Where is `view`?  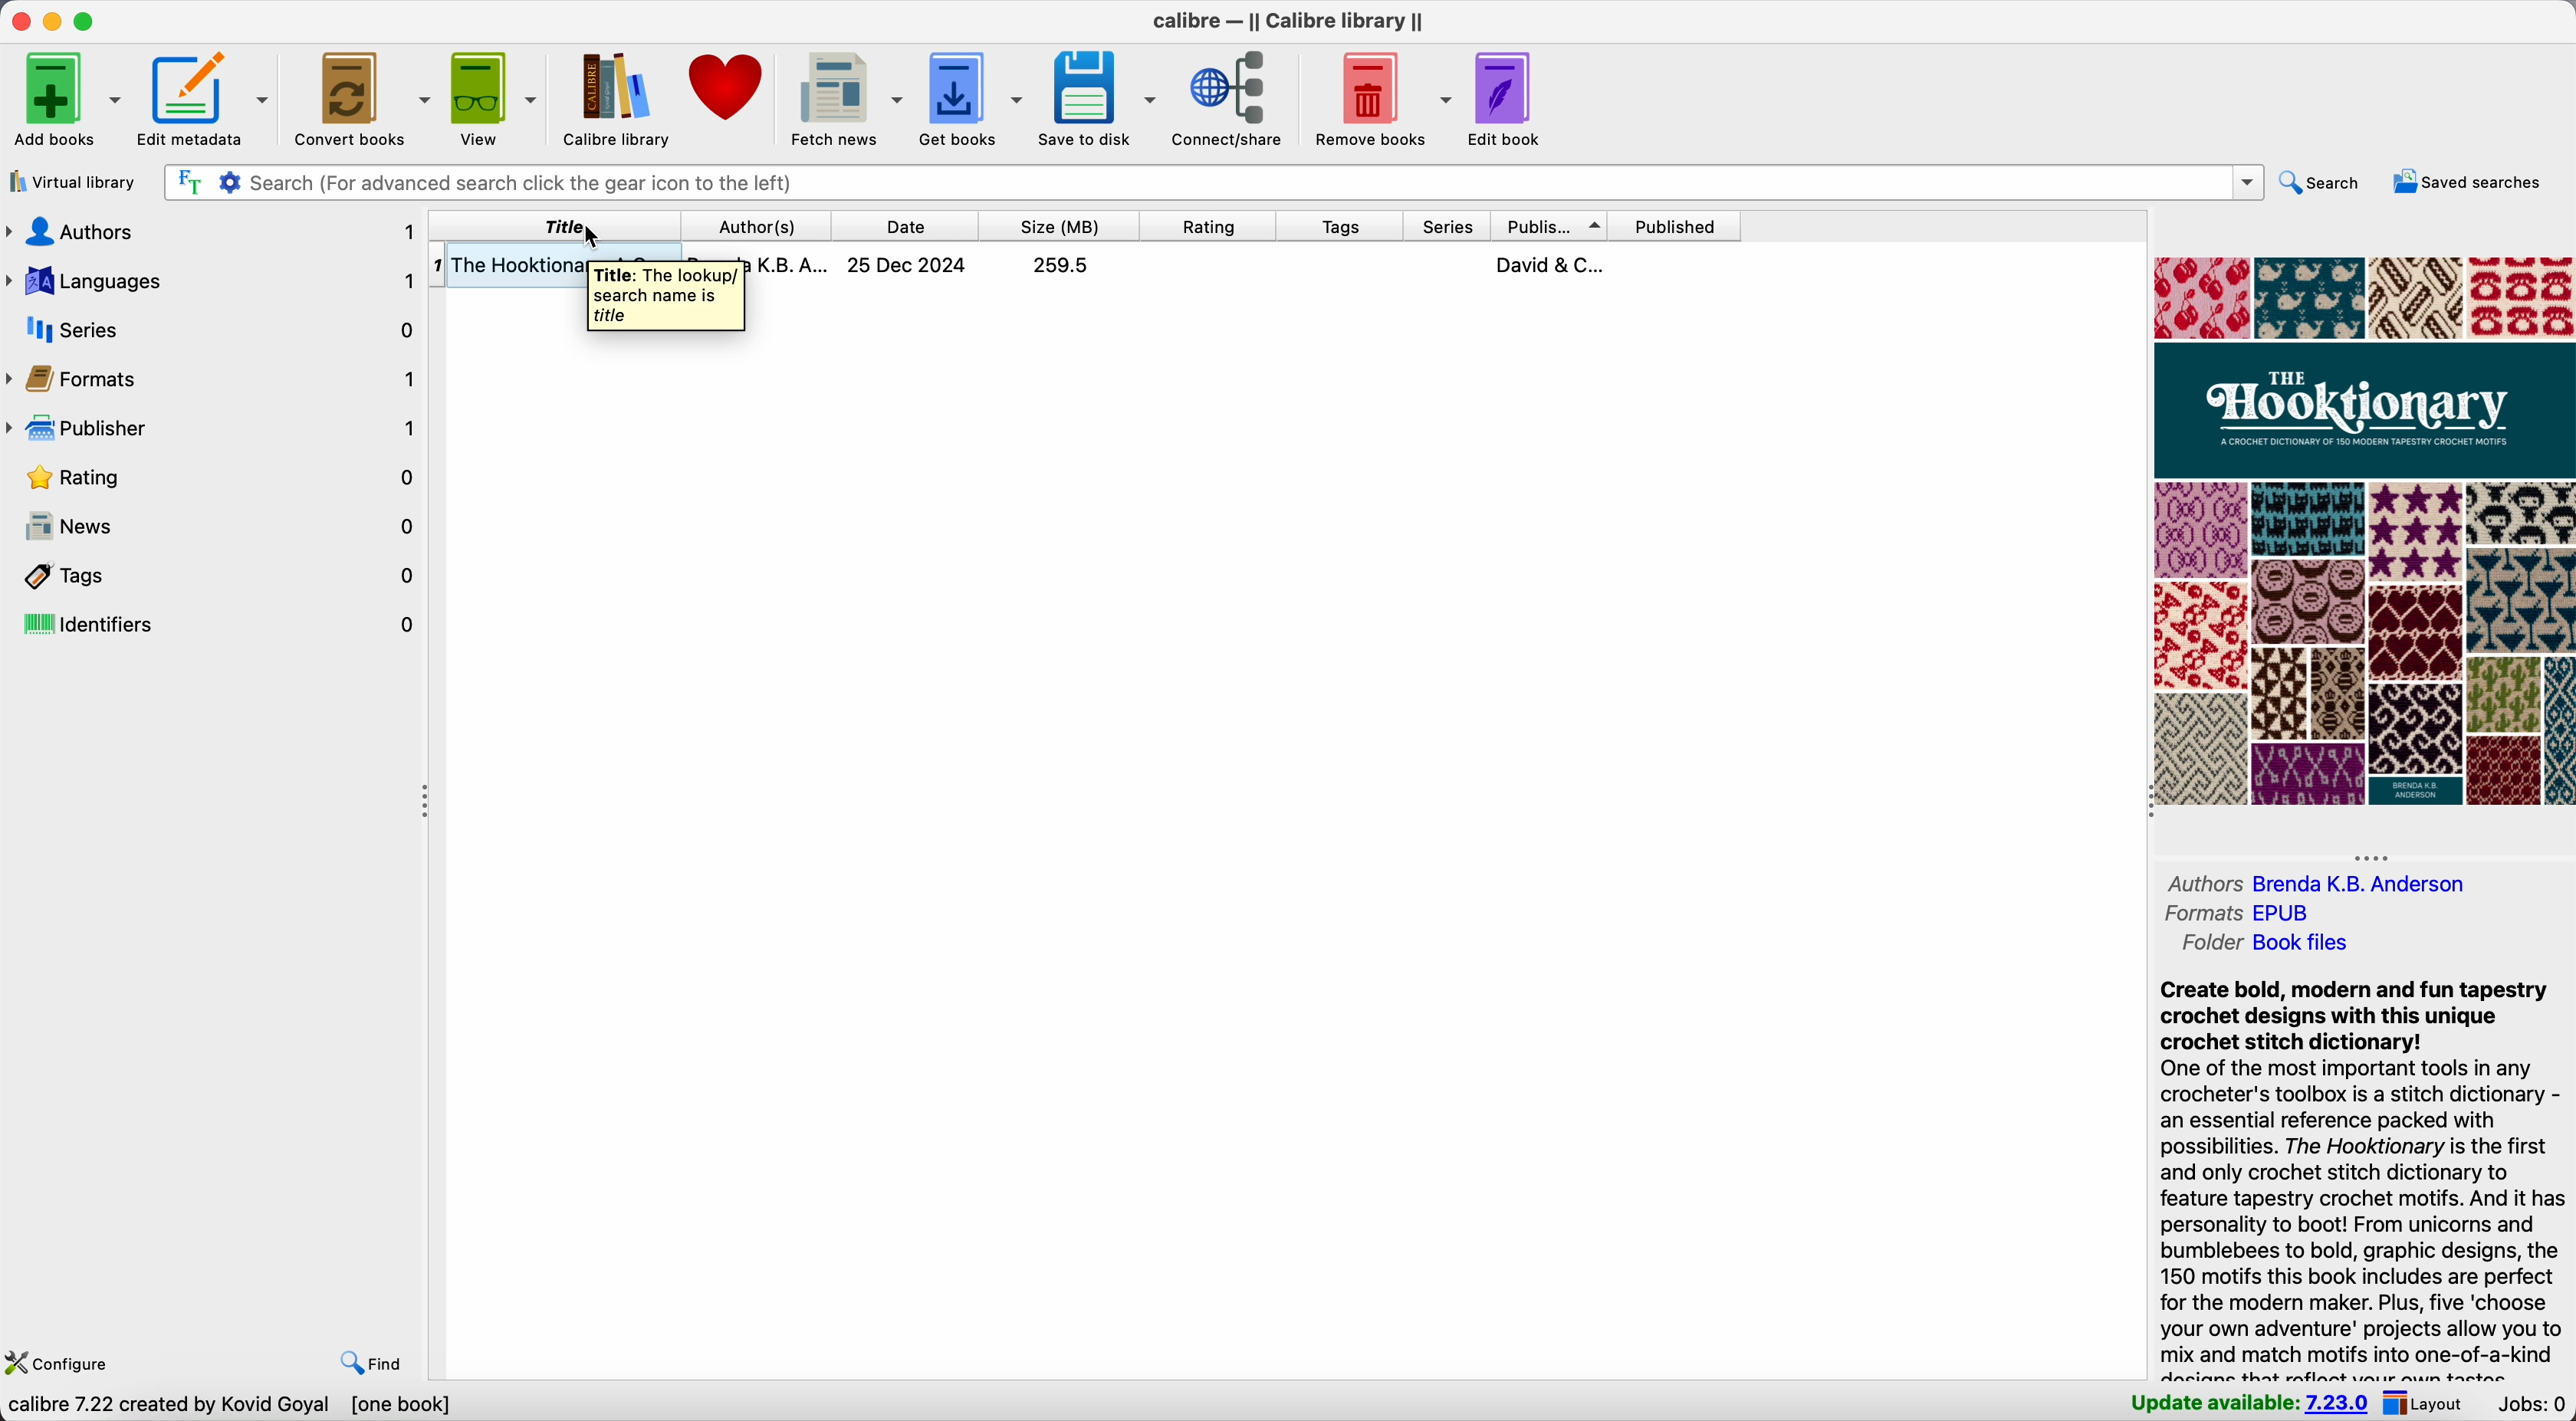
view is located at coordinates (491, 100).